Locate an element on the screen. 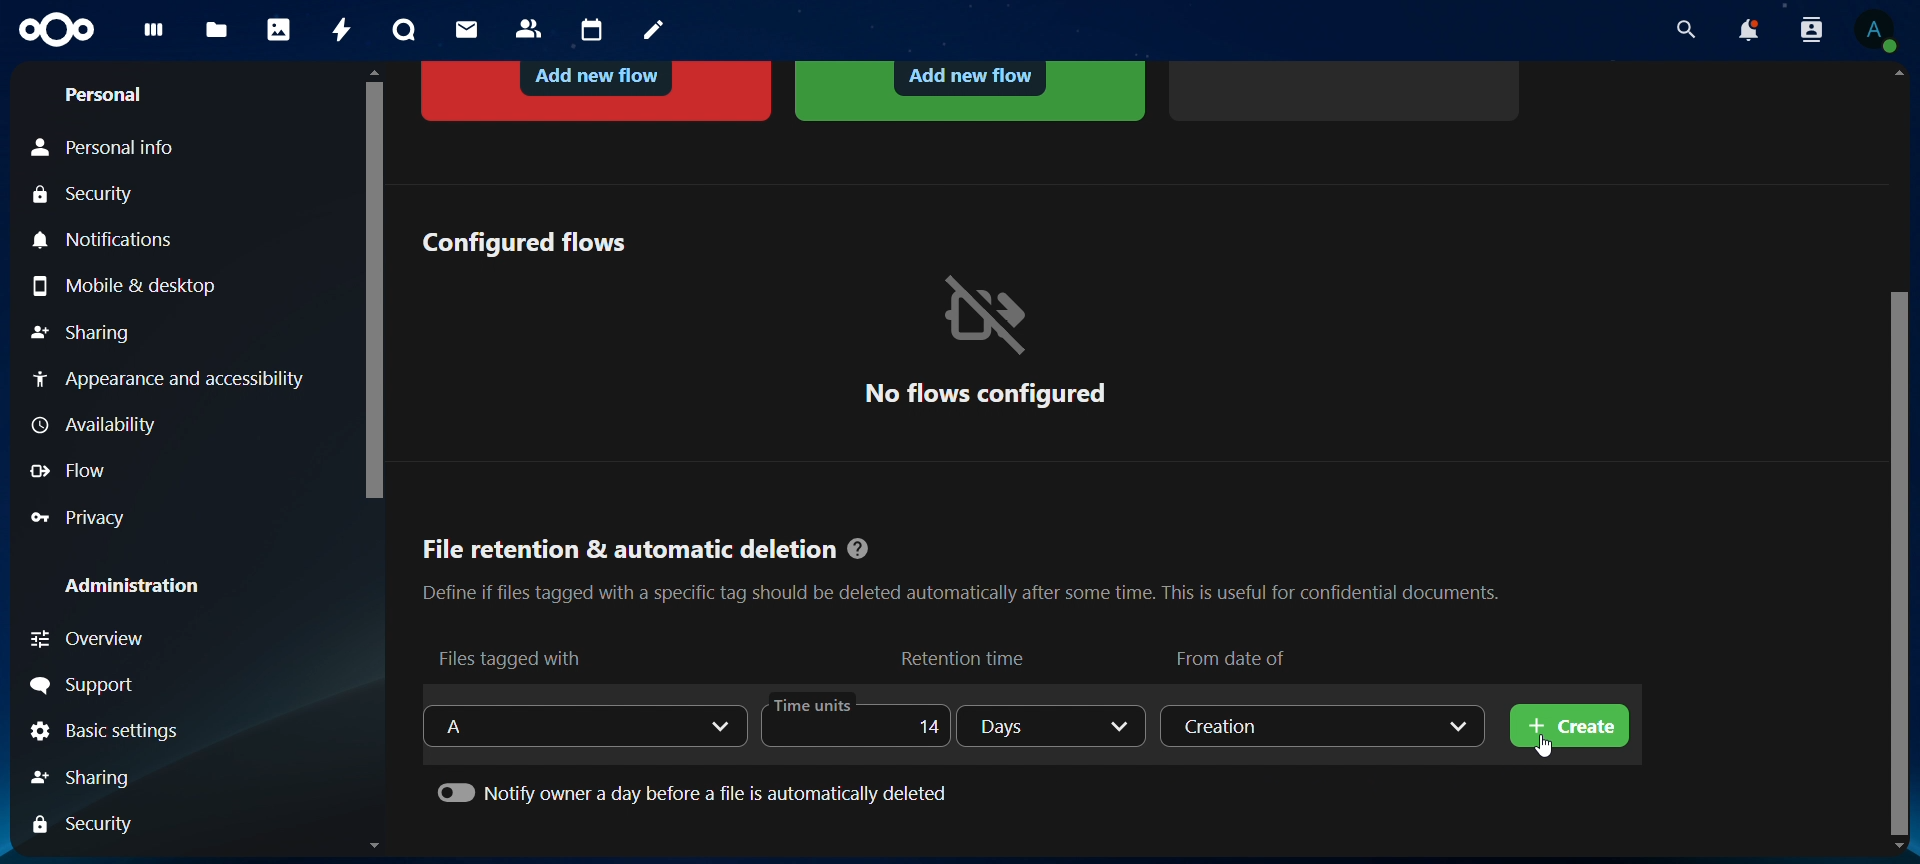 The width and height of the screenshot is (1920, 864). select a tag is located at coordinates (506, 726).